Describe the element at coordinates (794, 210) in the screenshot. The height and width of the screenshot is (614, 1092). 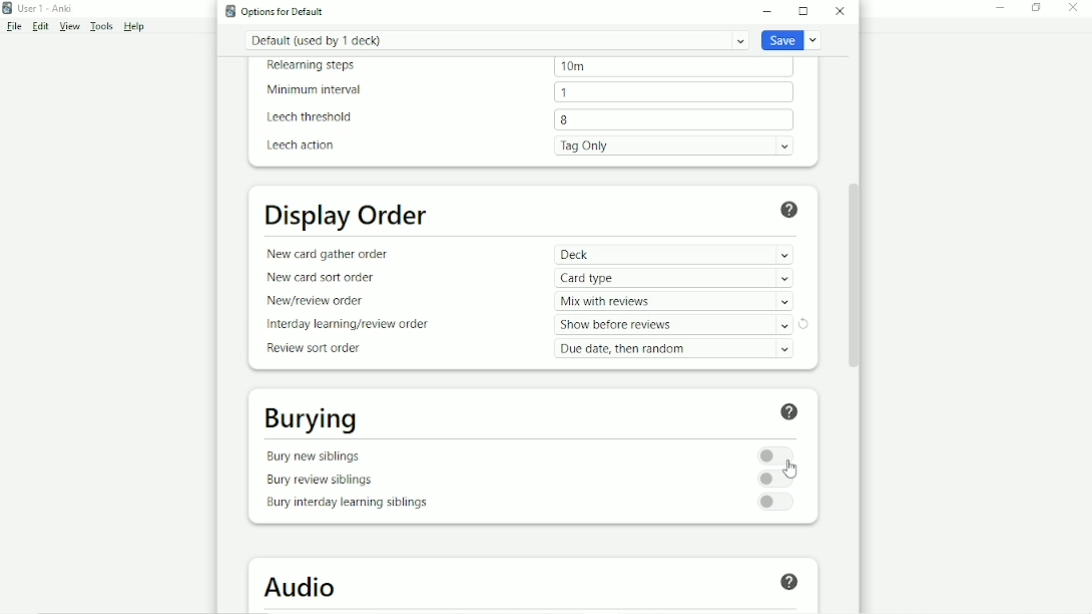
I see `Help` at that location.